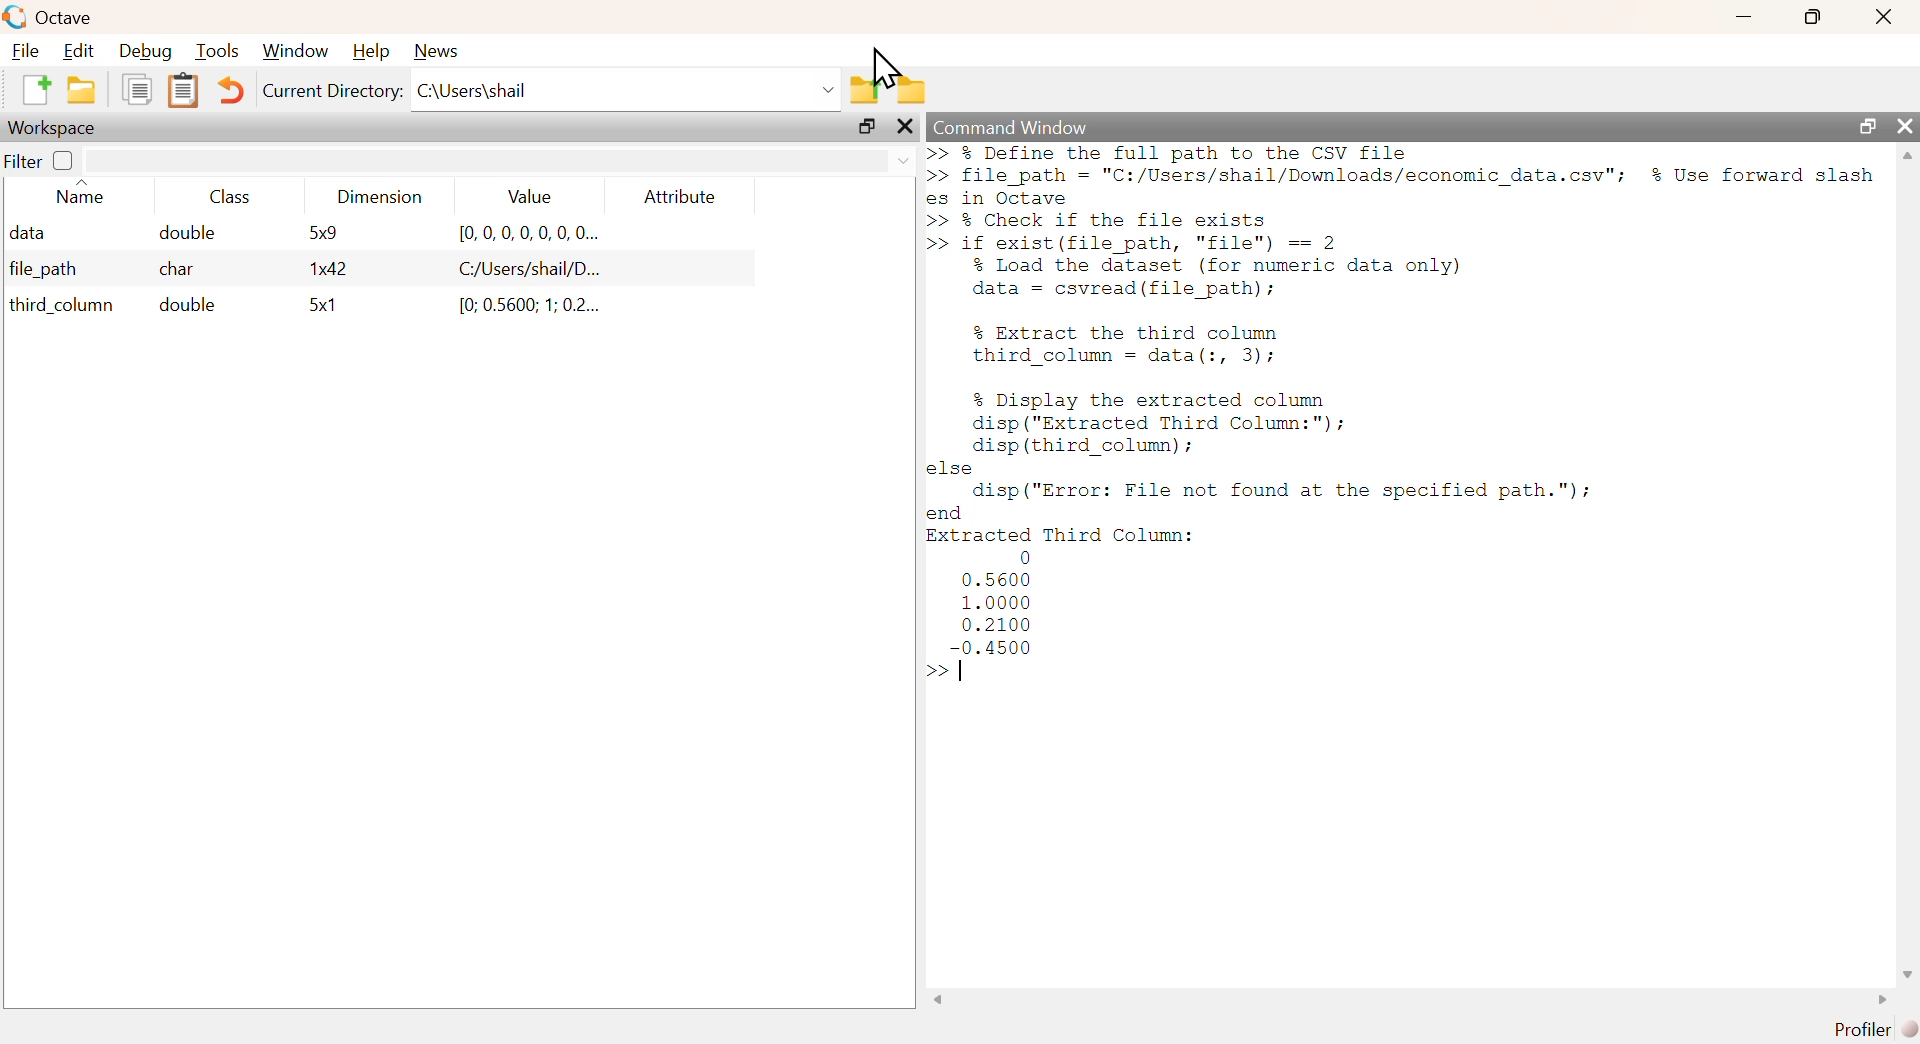 This screenshot has height=1044, width=1920. Describe the element at coordinates (35, 234) in the screenshot. I see ` data` at that location.